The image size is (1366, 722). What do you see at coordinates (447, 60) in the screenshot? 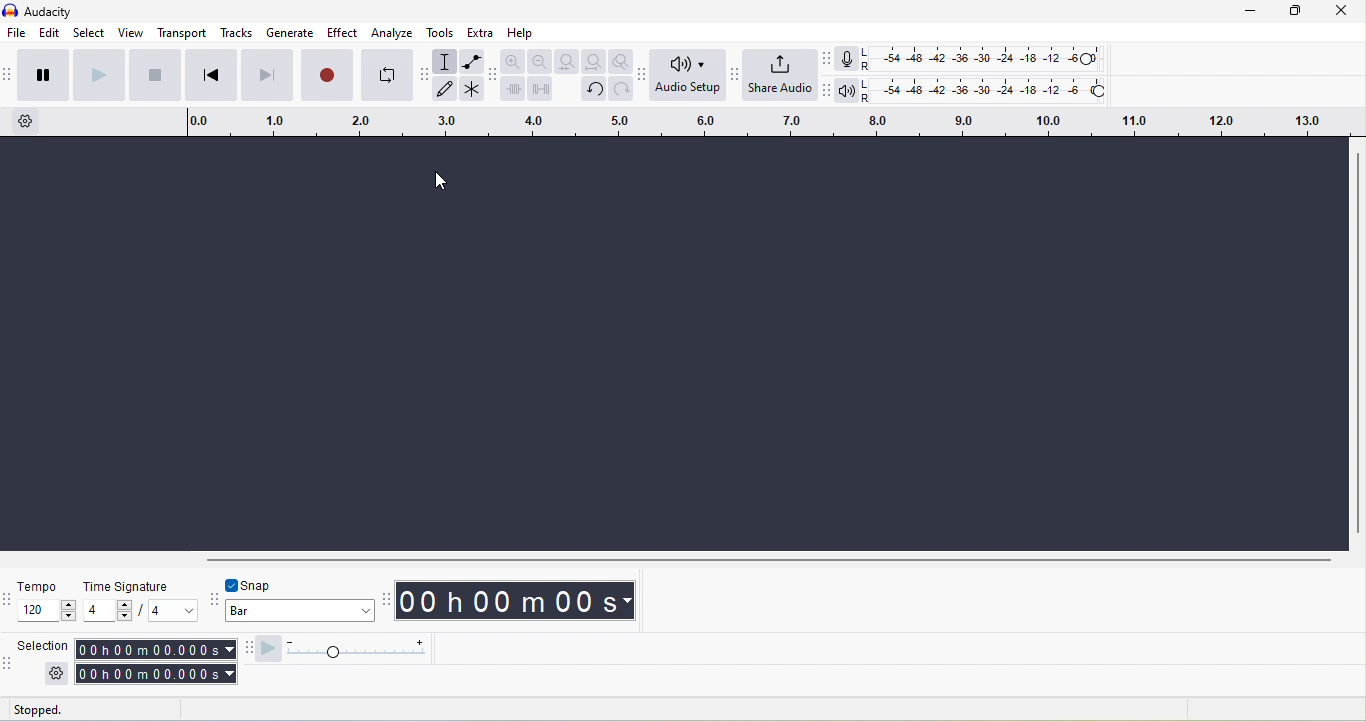
I see `selection tool` at bounding box center [447, 60].